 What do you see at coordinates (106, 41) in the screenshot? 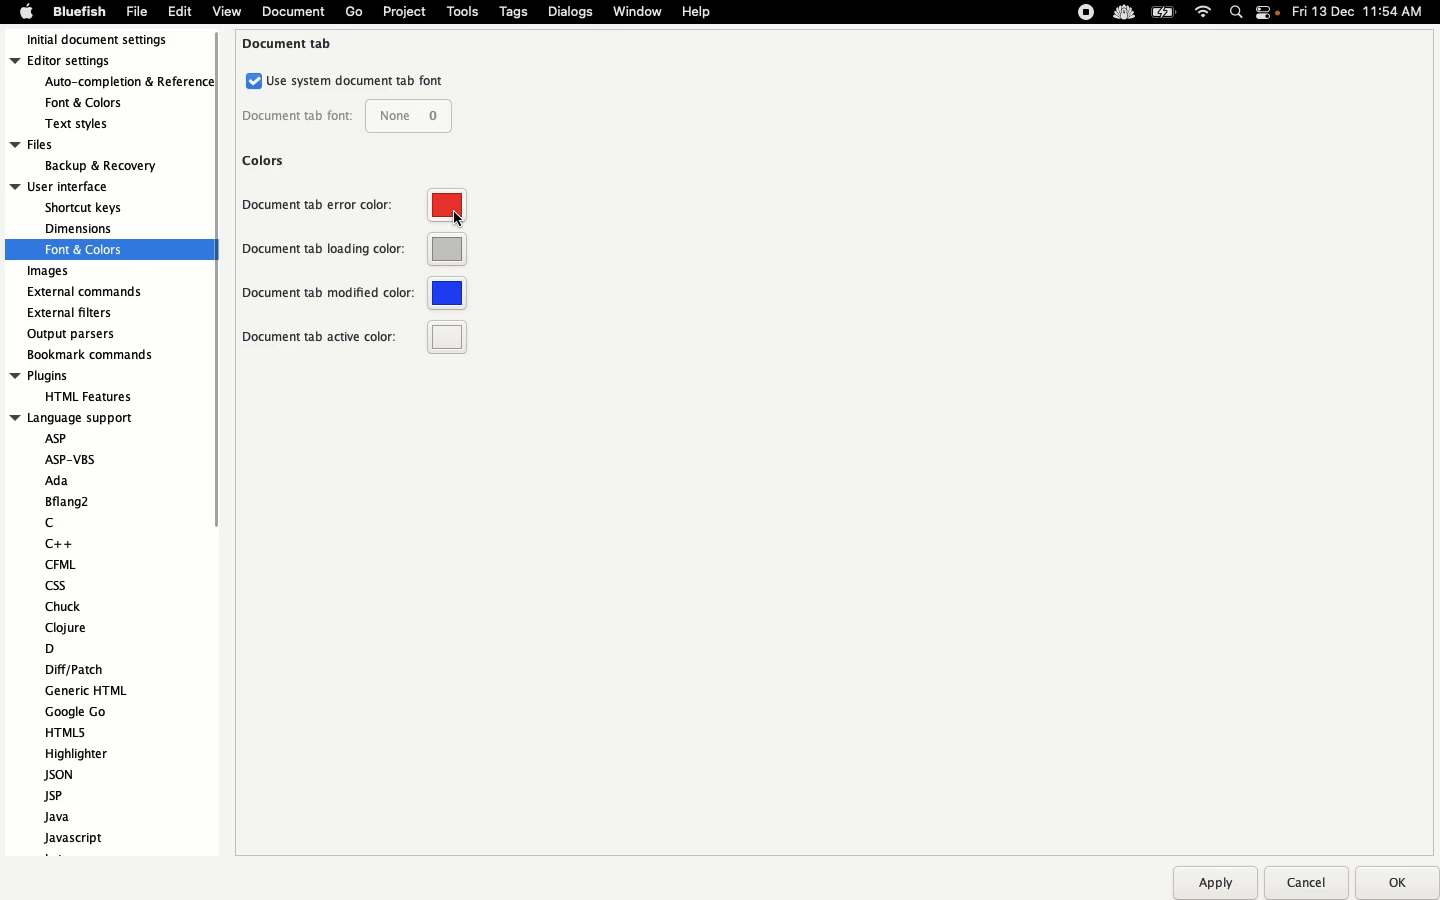
I see `Initial document settings` at bounding box center [106, 41].